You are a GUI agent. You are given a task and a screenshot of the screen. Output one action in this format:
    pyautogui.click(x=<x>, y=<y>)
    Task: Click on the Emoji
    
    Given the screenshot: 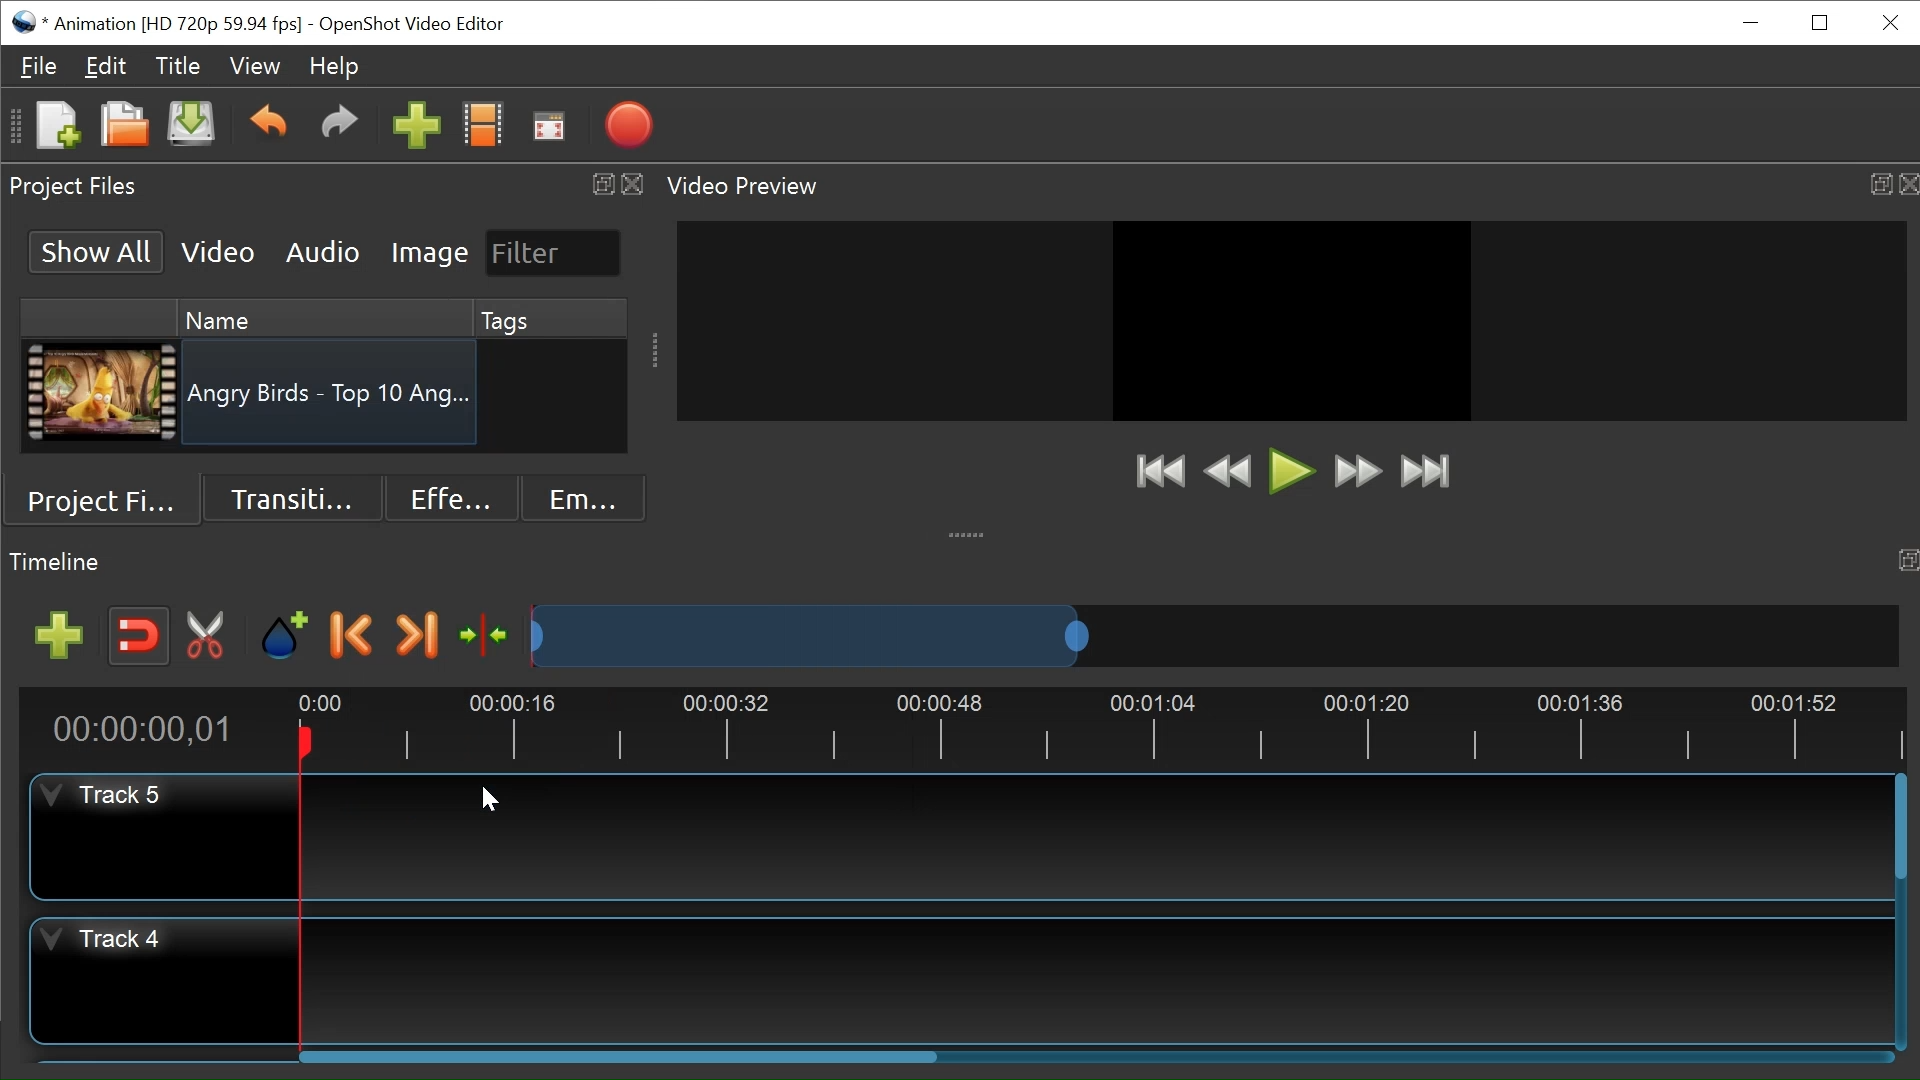 What is the action you would take?
    pyautogui.click(x=585, y=496)
    